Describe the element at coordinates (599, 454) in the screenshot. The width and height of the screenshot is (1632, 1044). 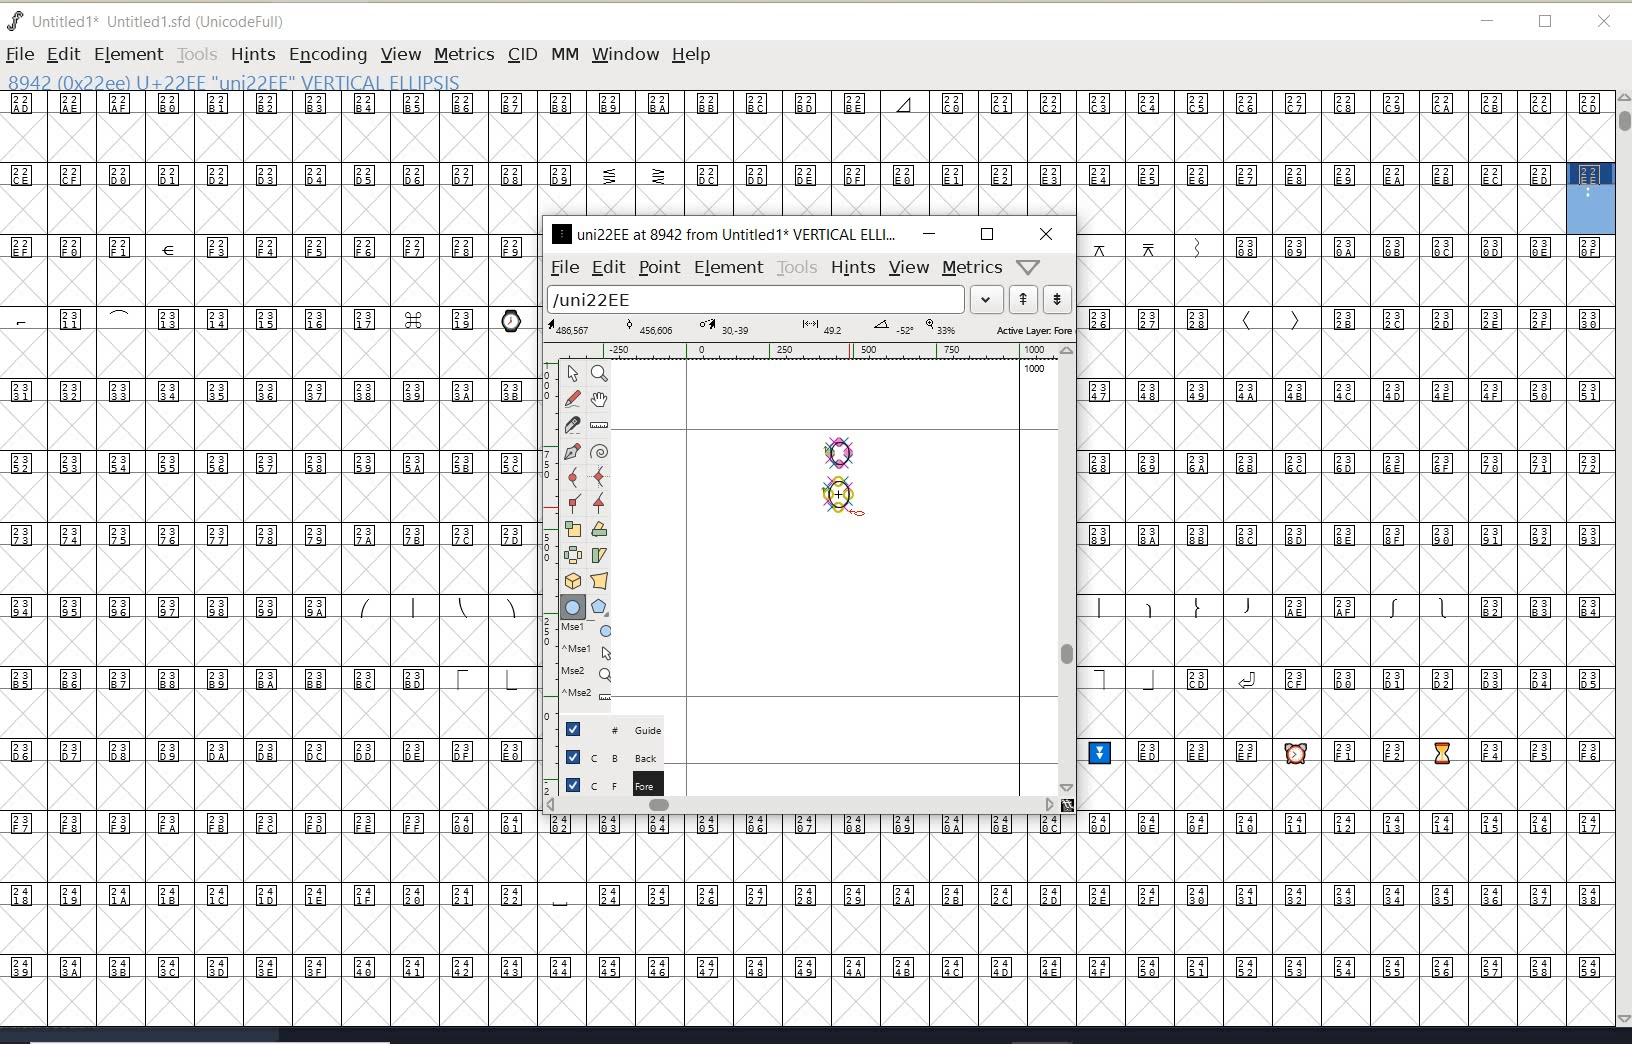
I see `change whether spiro is active or not` at that location.